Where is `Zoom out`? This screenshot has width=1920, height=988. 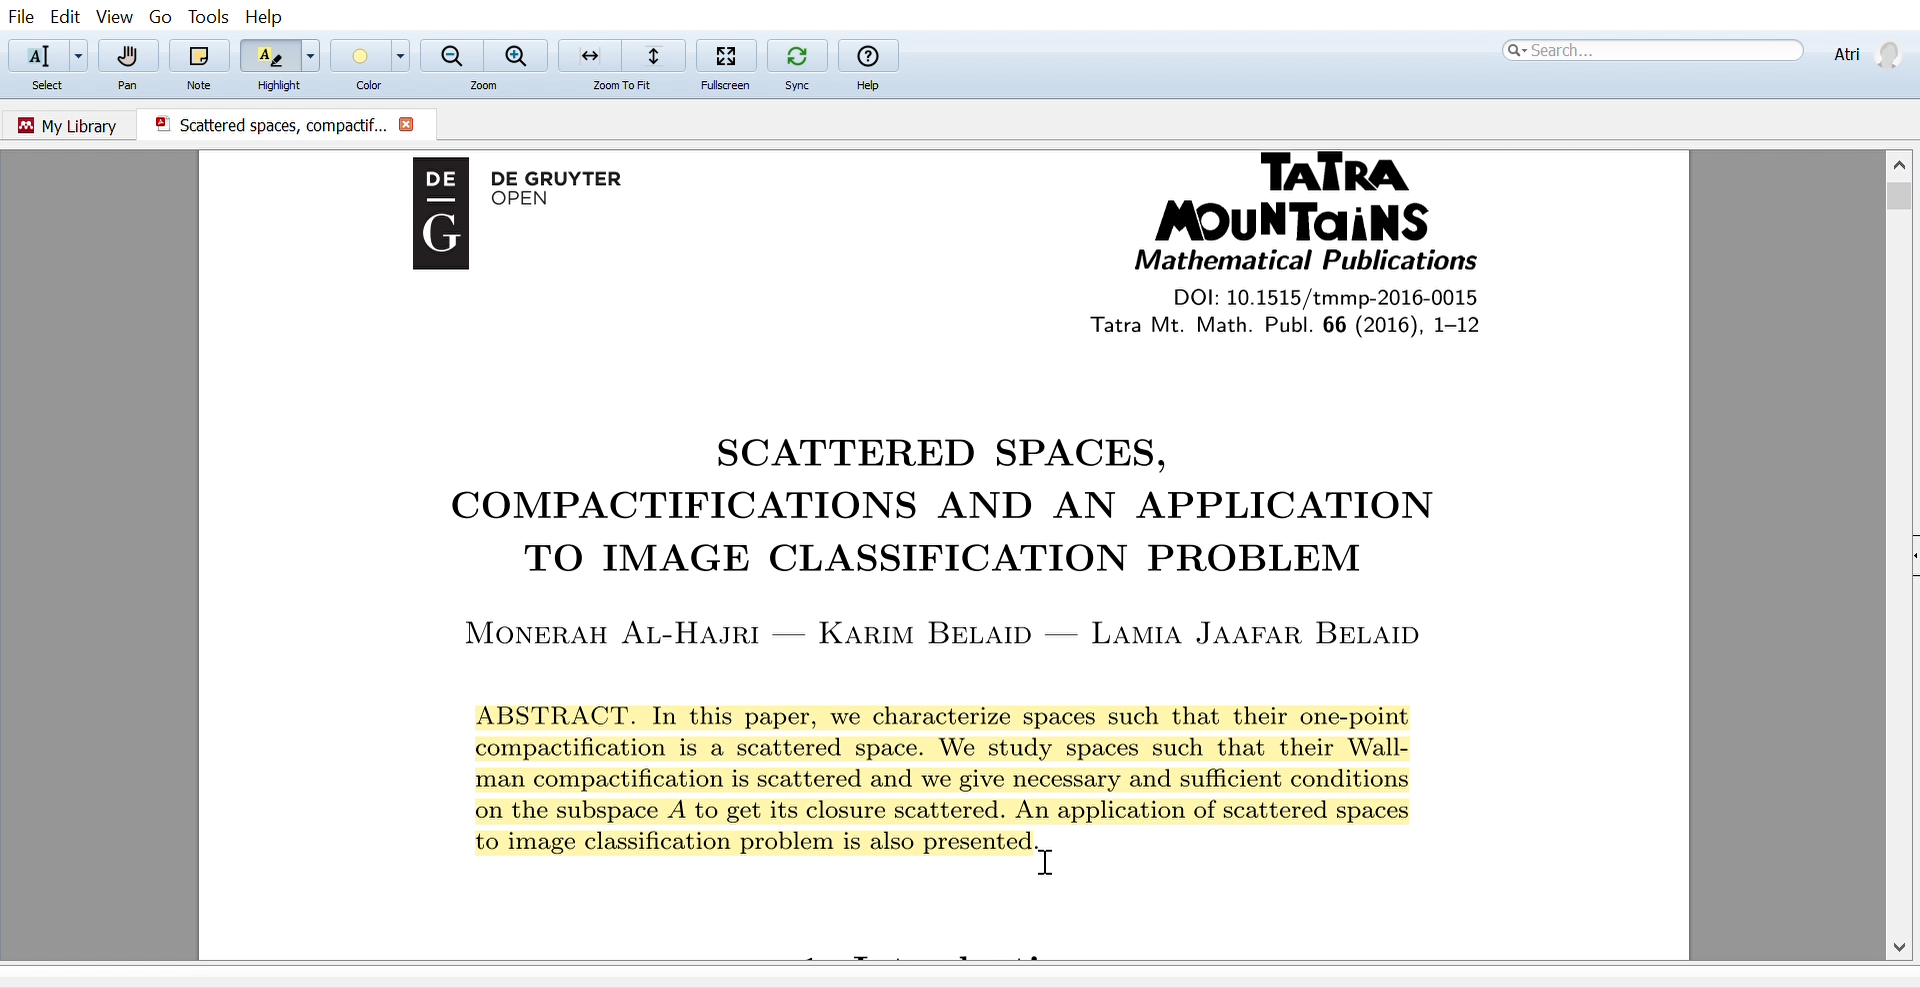 Zoom out is located at coordinates (452, 53).